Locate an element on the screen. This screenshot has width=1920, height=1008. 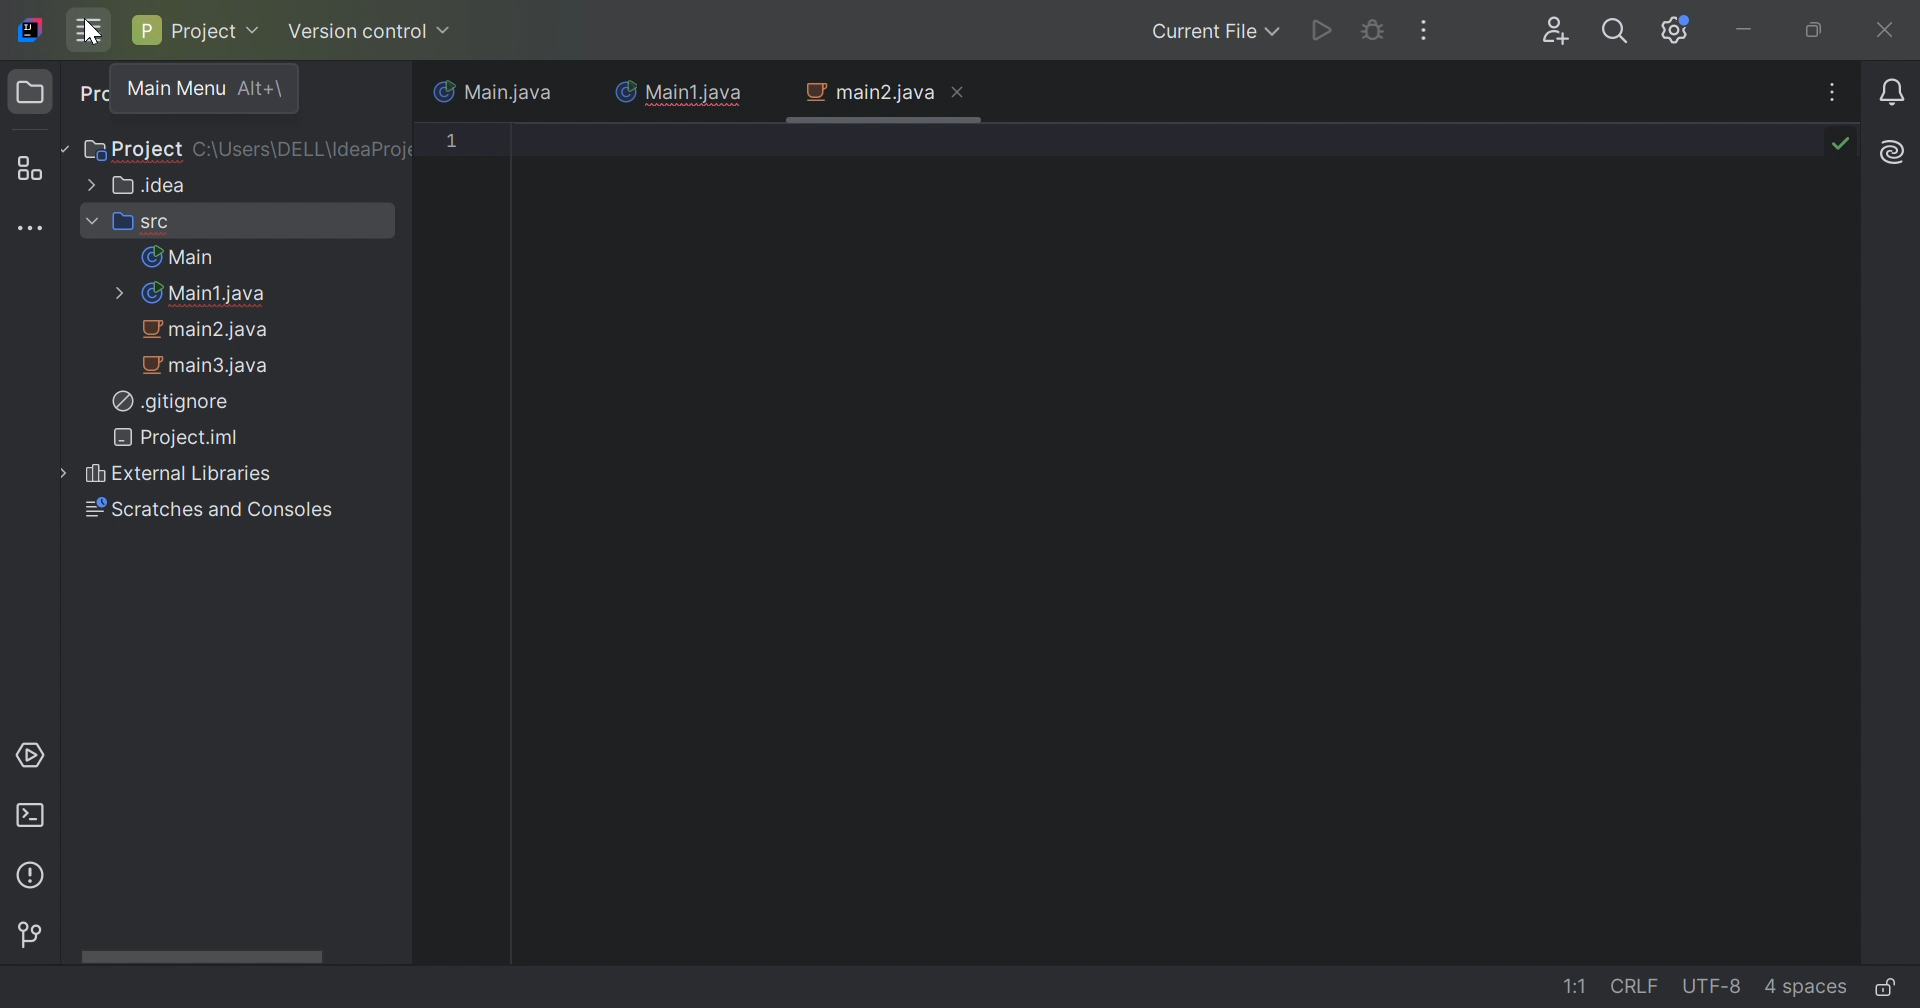
Problems is located at coordinates (37, 877).